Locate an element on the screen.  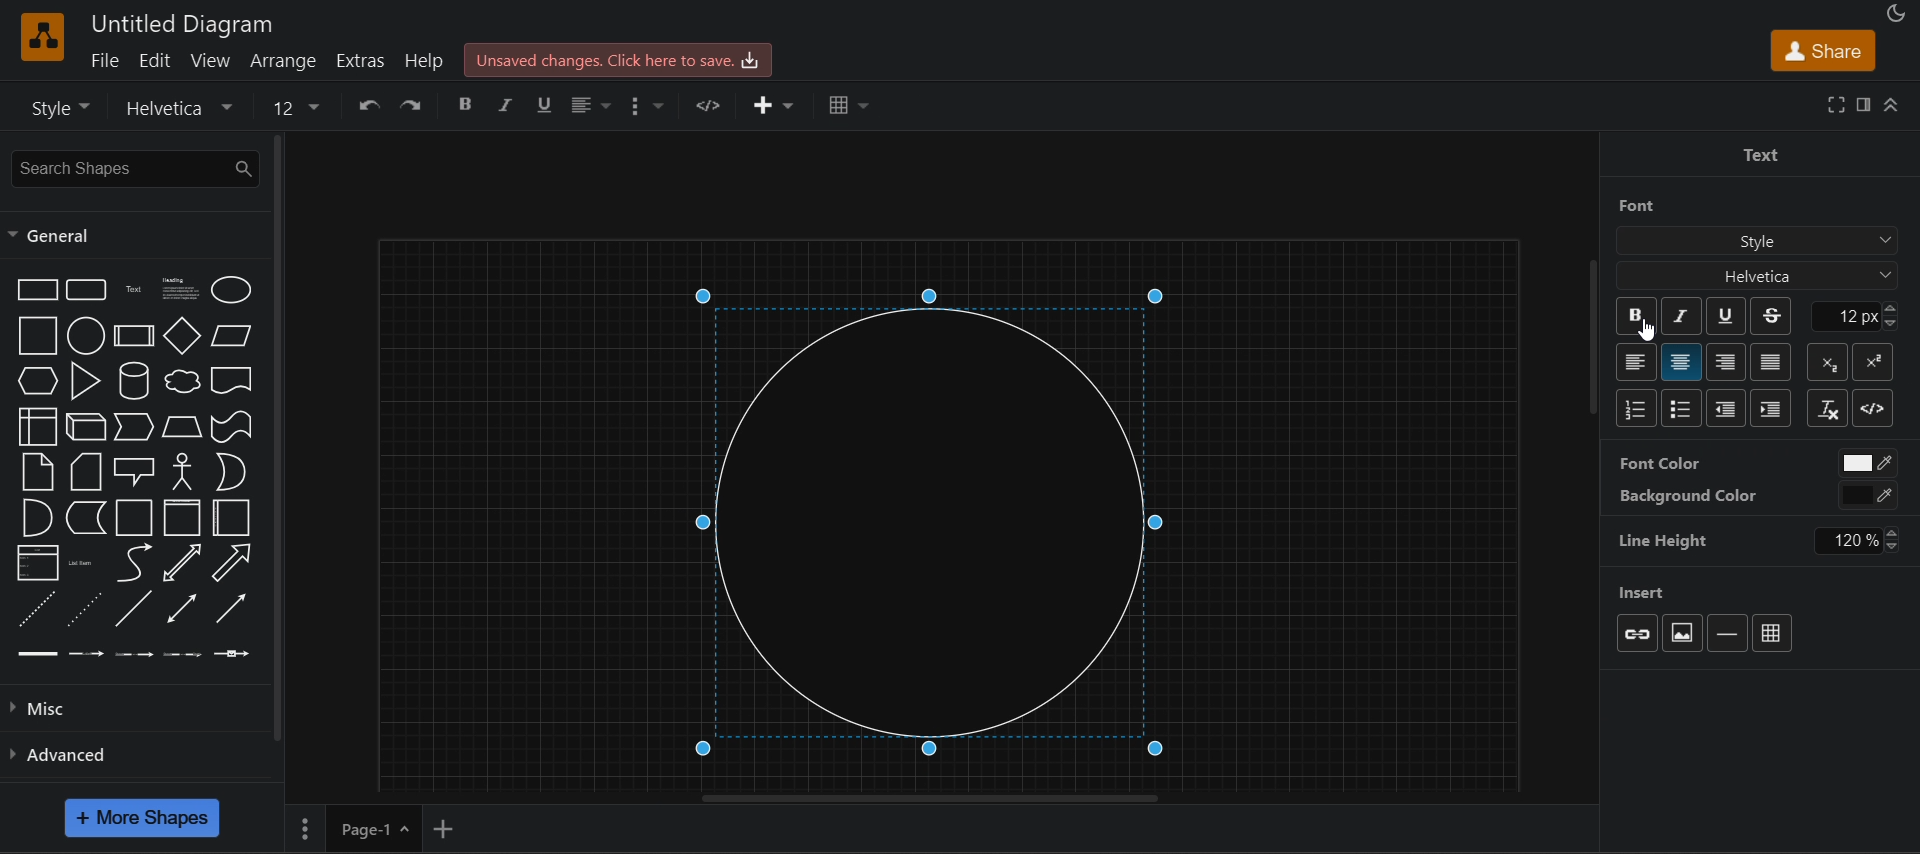
hexagon is located at coordinates (34, 381).